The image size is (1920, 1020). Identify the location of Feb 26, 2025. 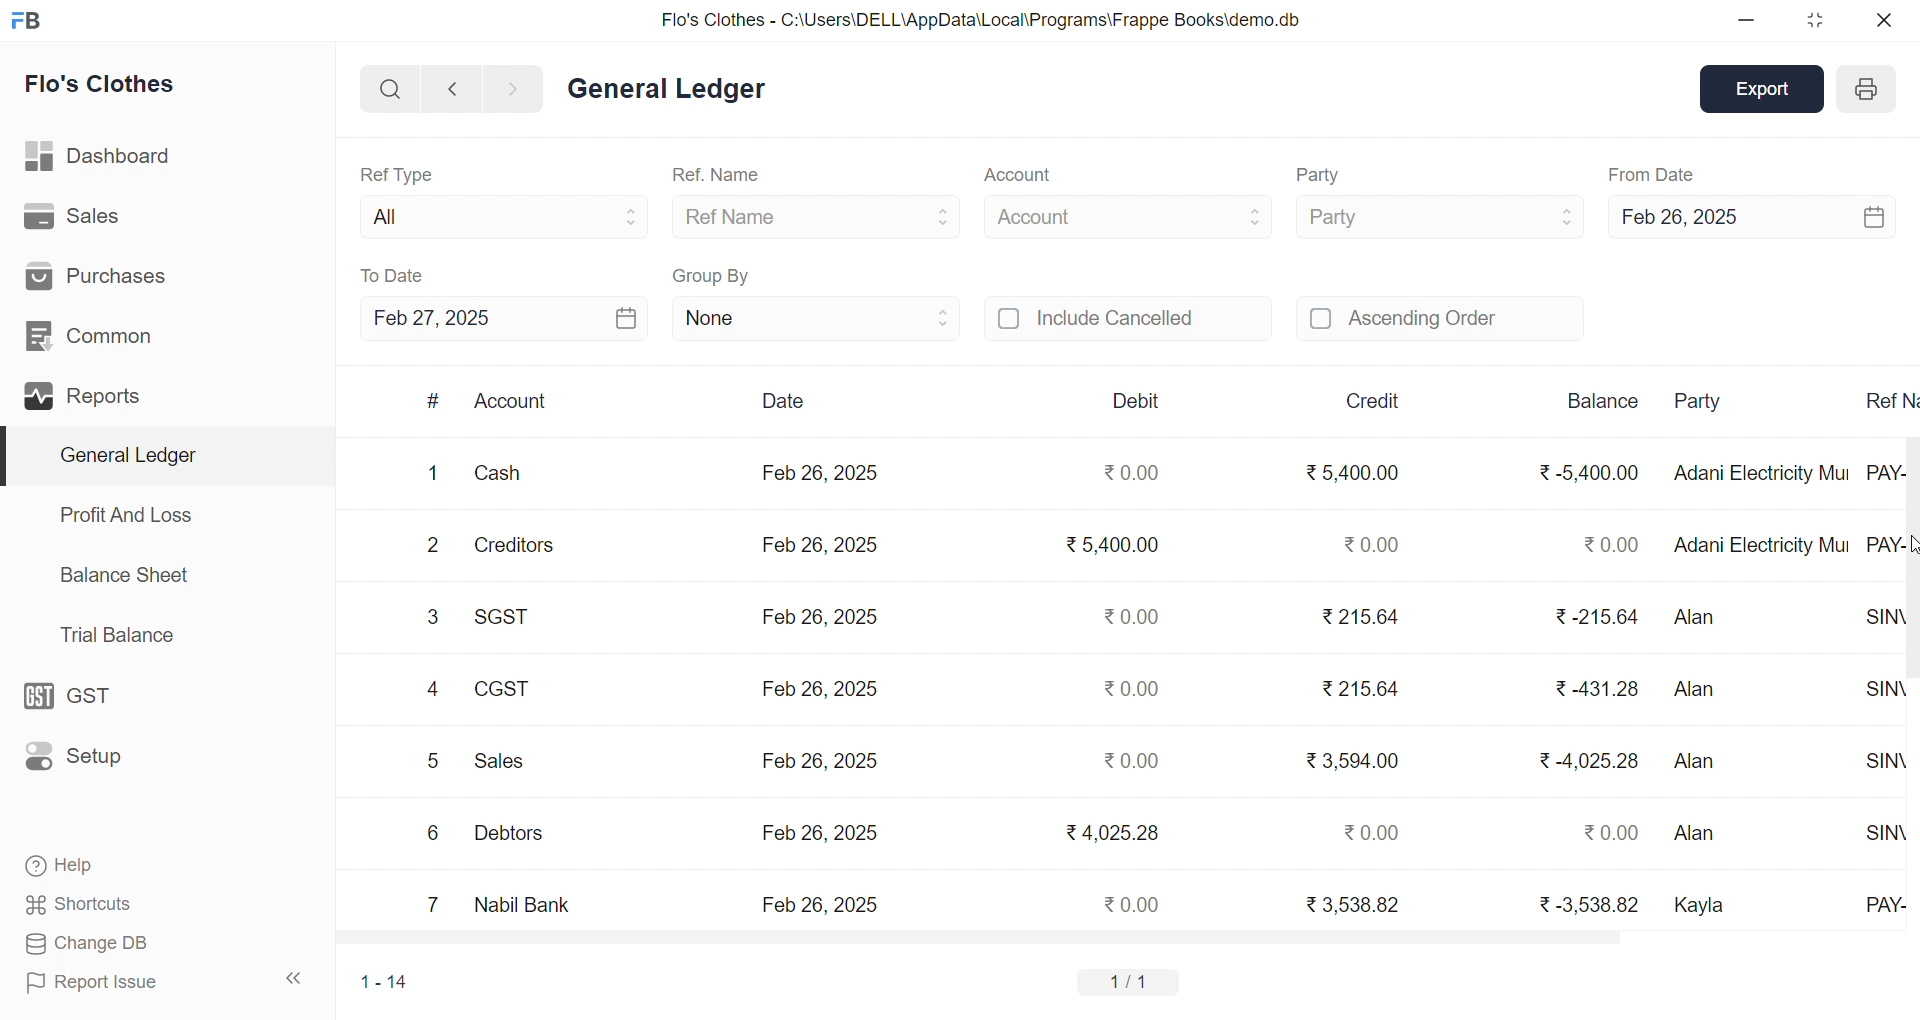
(820, 474).